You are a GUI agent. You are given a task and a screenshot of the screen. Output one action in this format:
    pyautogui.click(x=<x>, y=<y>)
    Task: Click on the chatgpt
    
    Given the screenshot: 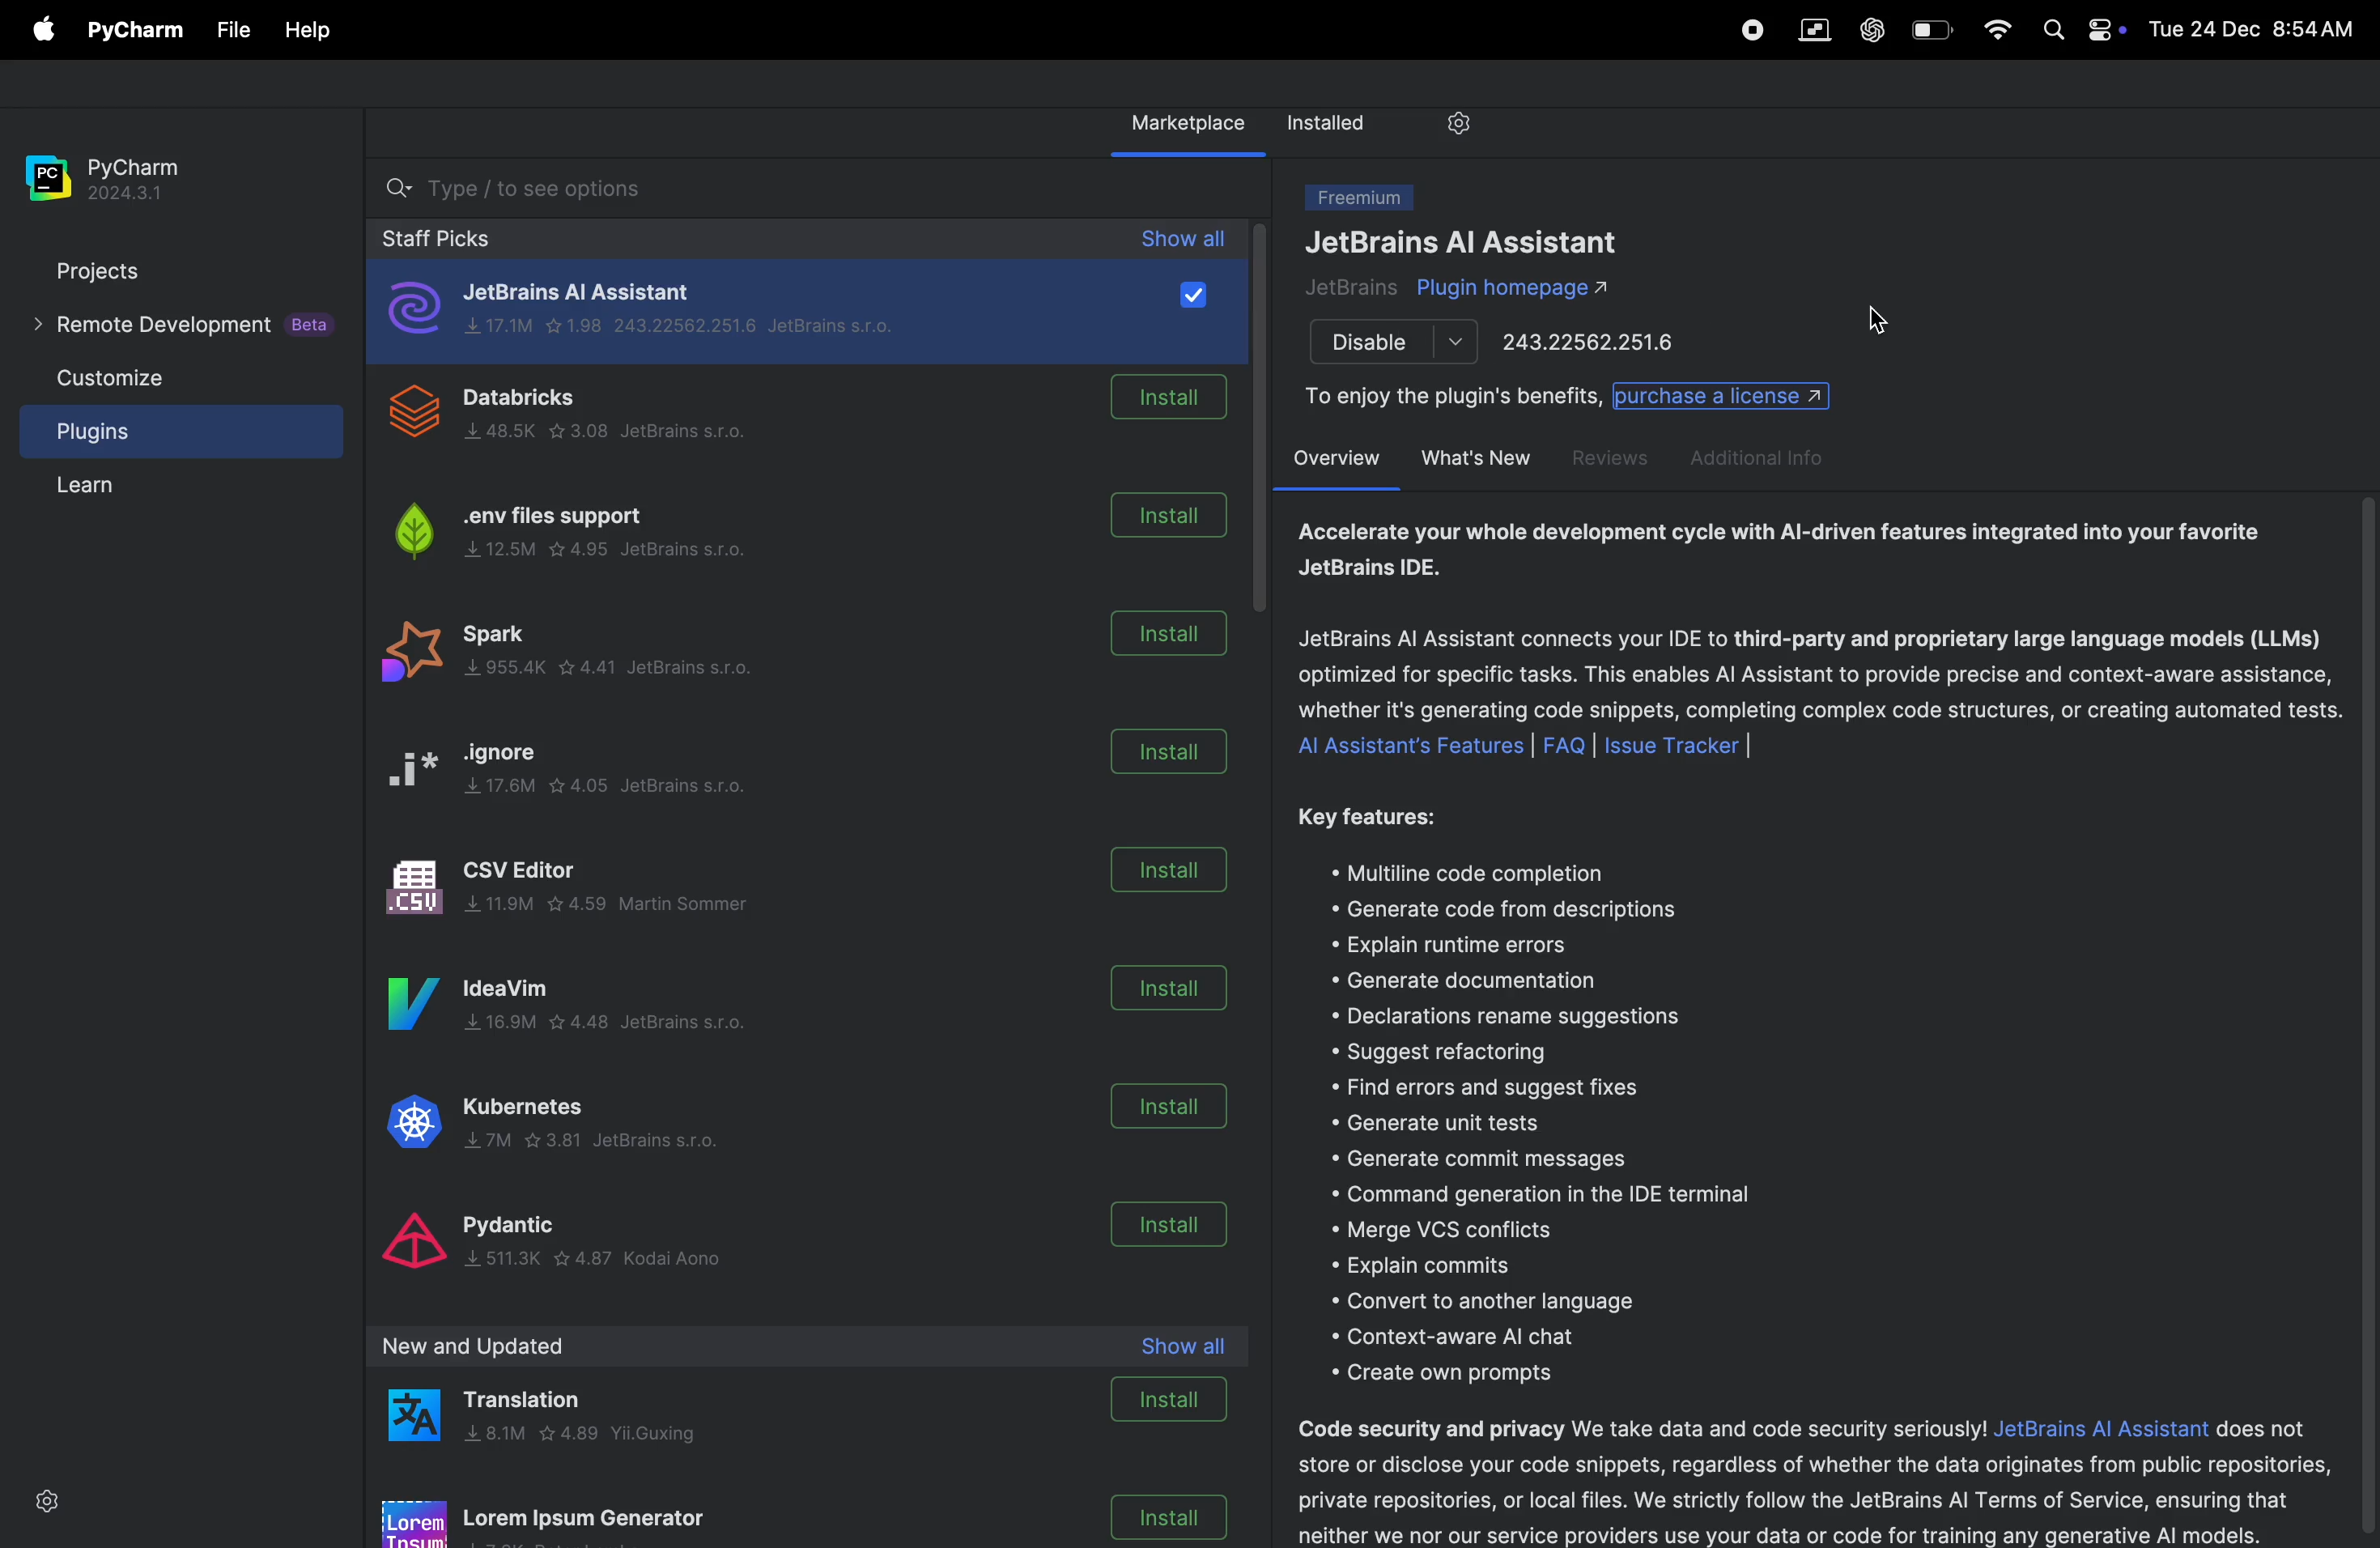 What is the action you would take?
    pyautogui.click(x=1867, y=27)
    